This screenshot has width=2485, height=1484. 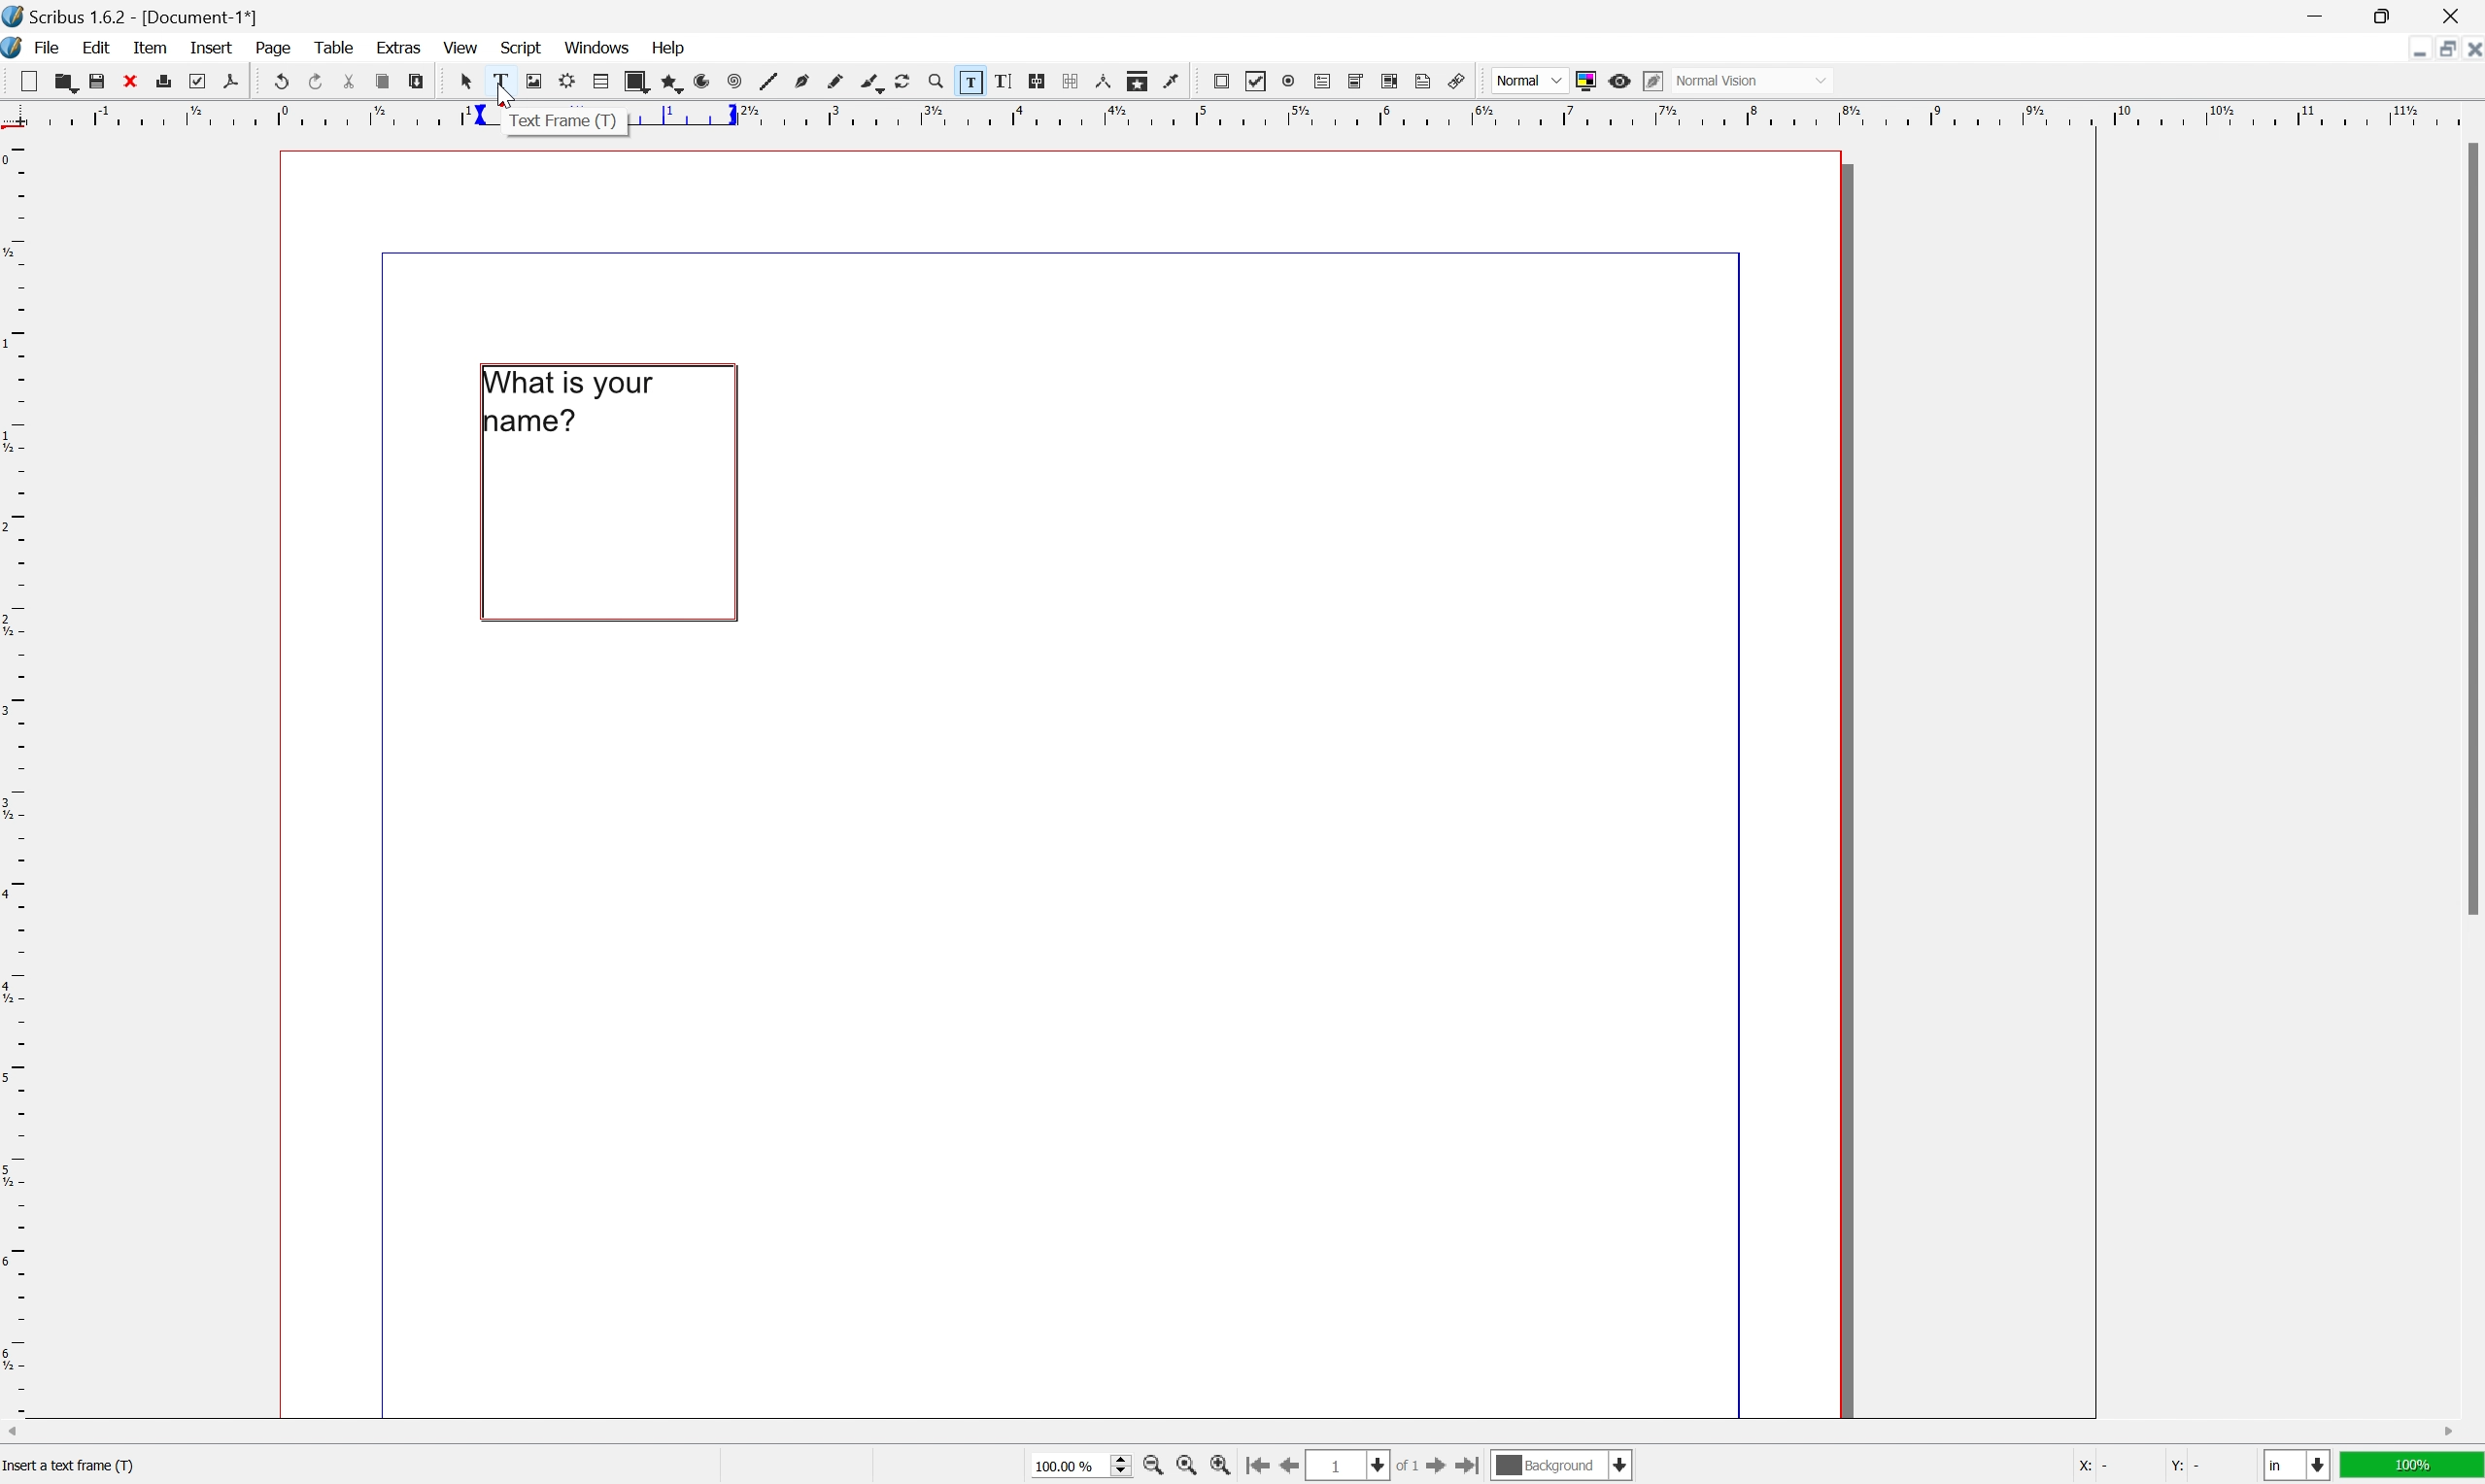 I want to click on shape, so click(x=636, y=82).